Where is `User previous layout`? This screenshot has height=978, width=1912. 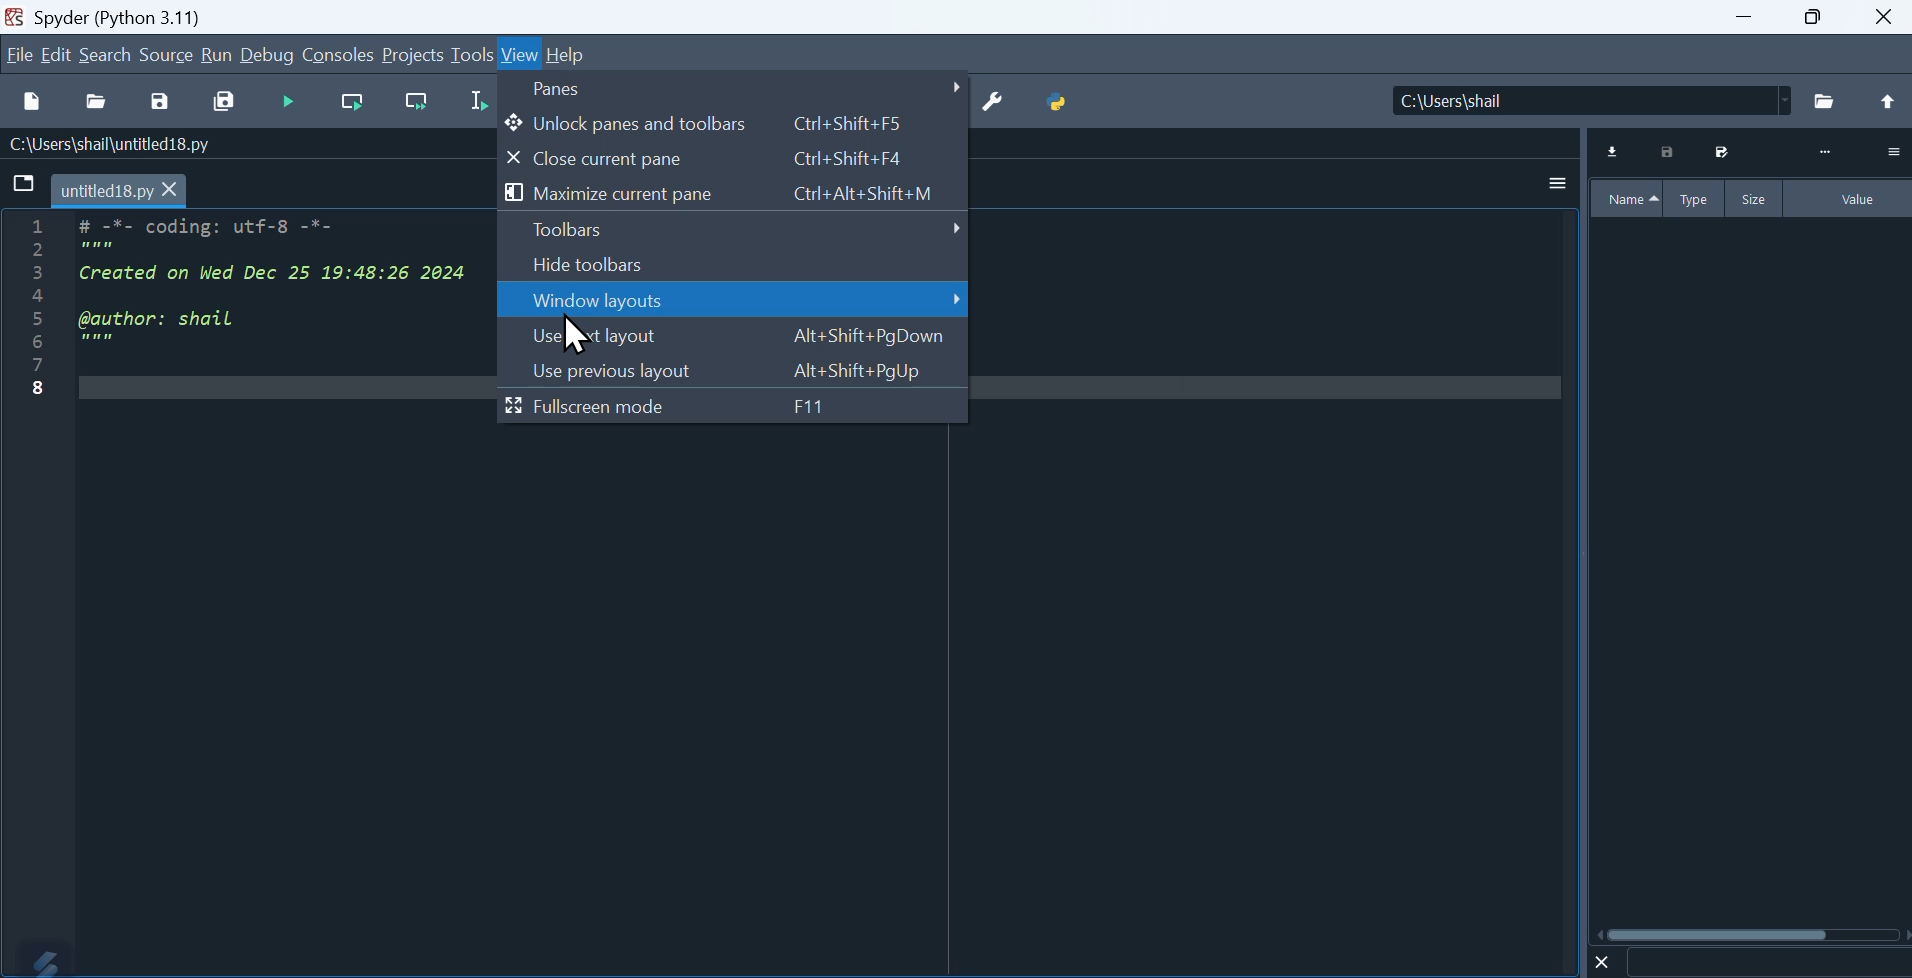 User previous layout is located at coordinates (731, 371).